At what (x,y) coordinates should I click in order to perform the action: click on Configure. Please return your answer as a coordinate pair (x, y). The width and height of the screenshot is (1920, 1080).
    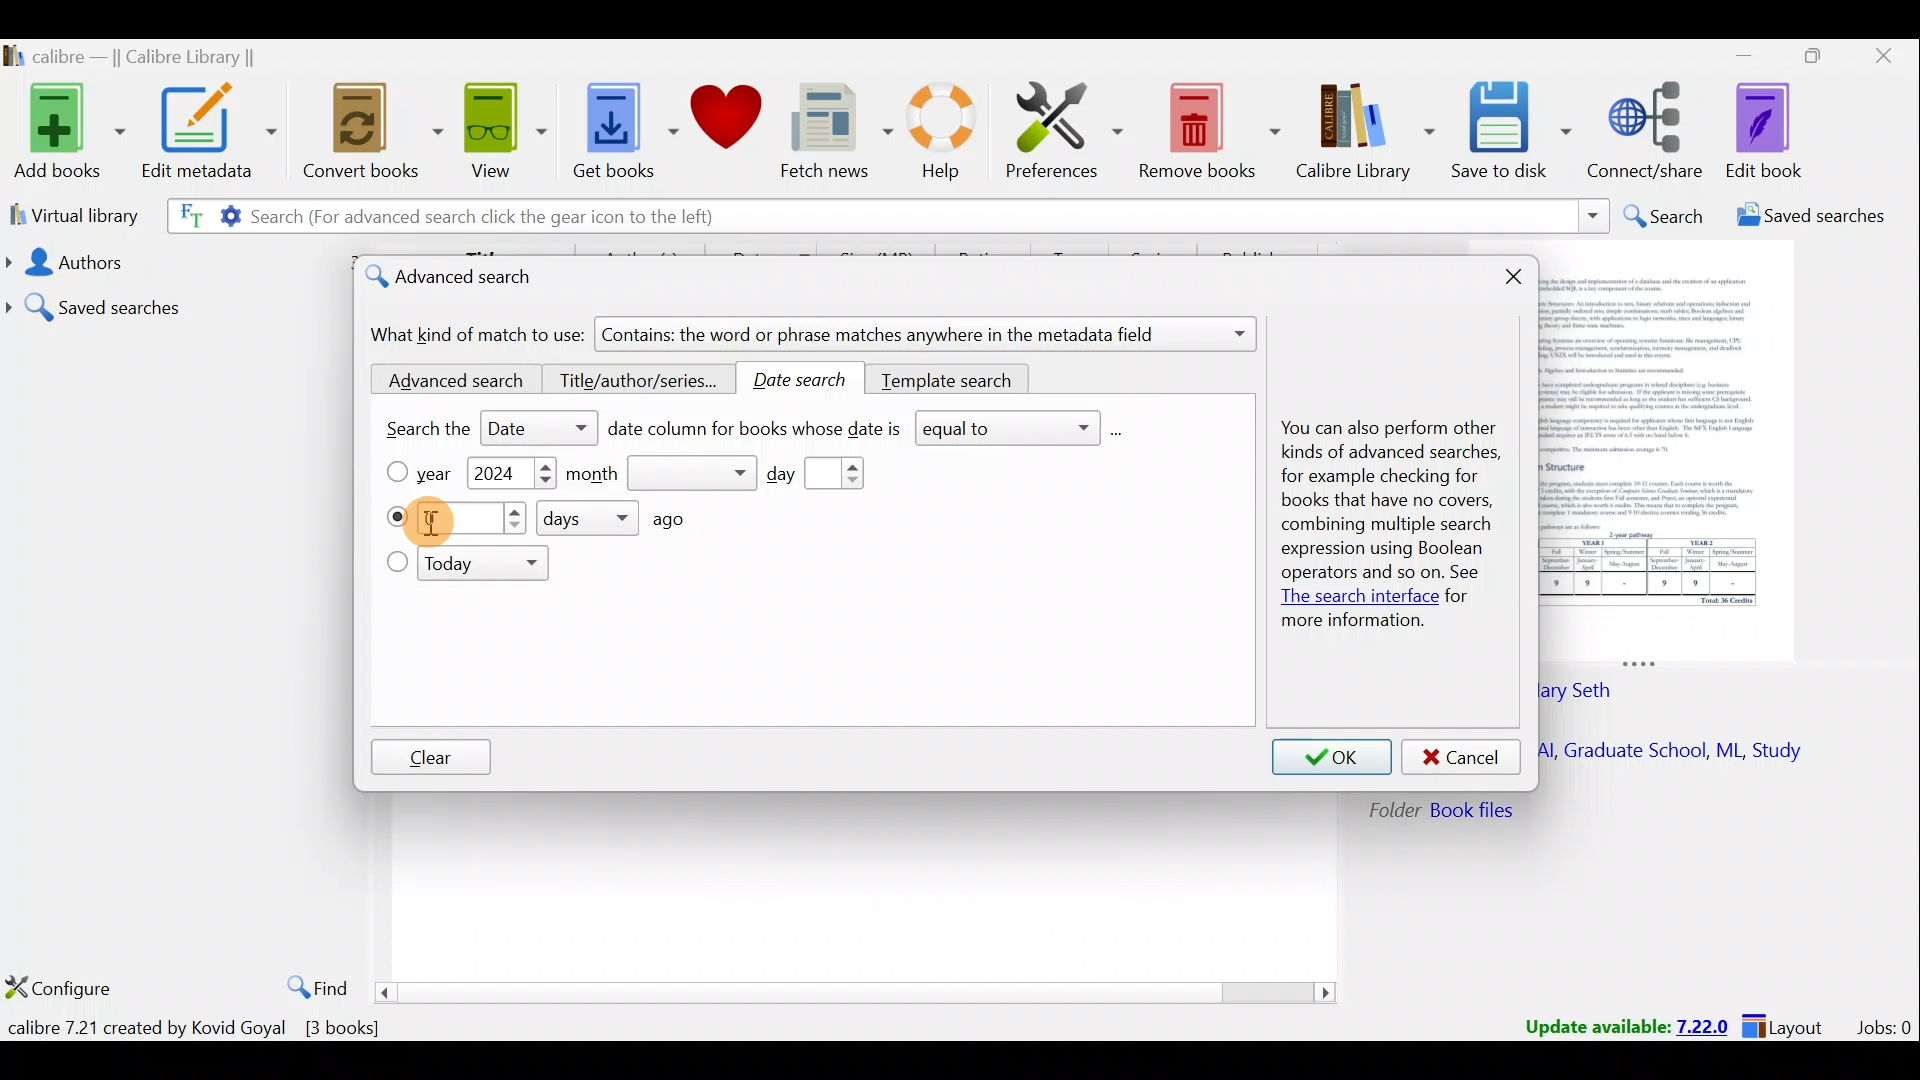
    Looking at the image, I should click on (60, 990).